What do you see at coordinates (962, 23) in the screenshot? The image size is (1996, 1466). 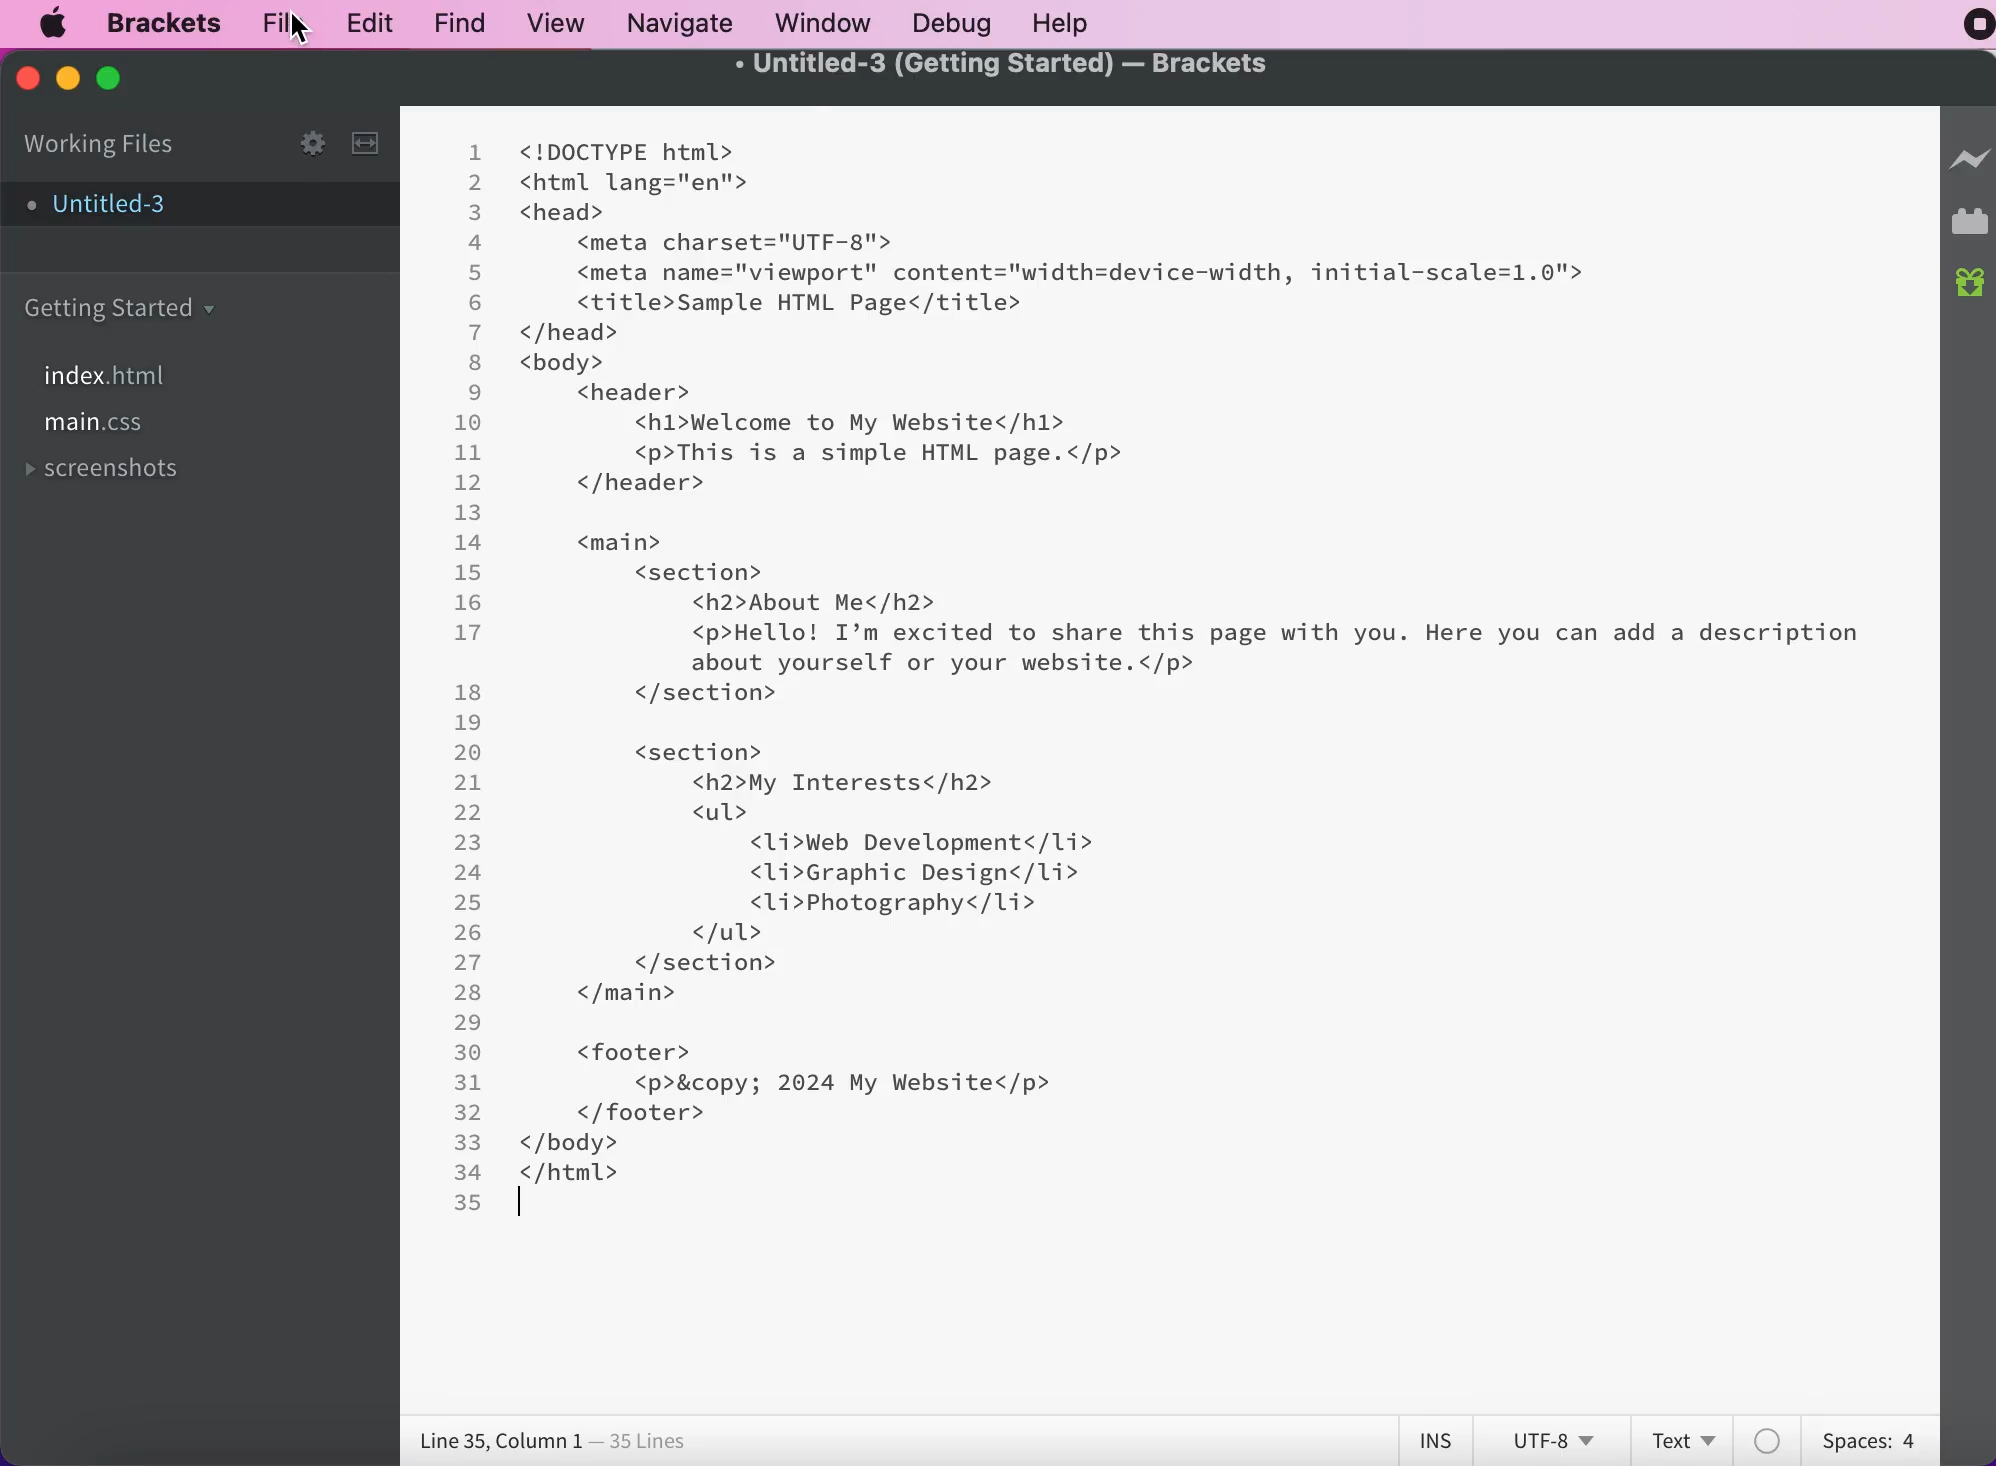 I see `debug` at bounding box center [962, 23].